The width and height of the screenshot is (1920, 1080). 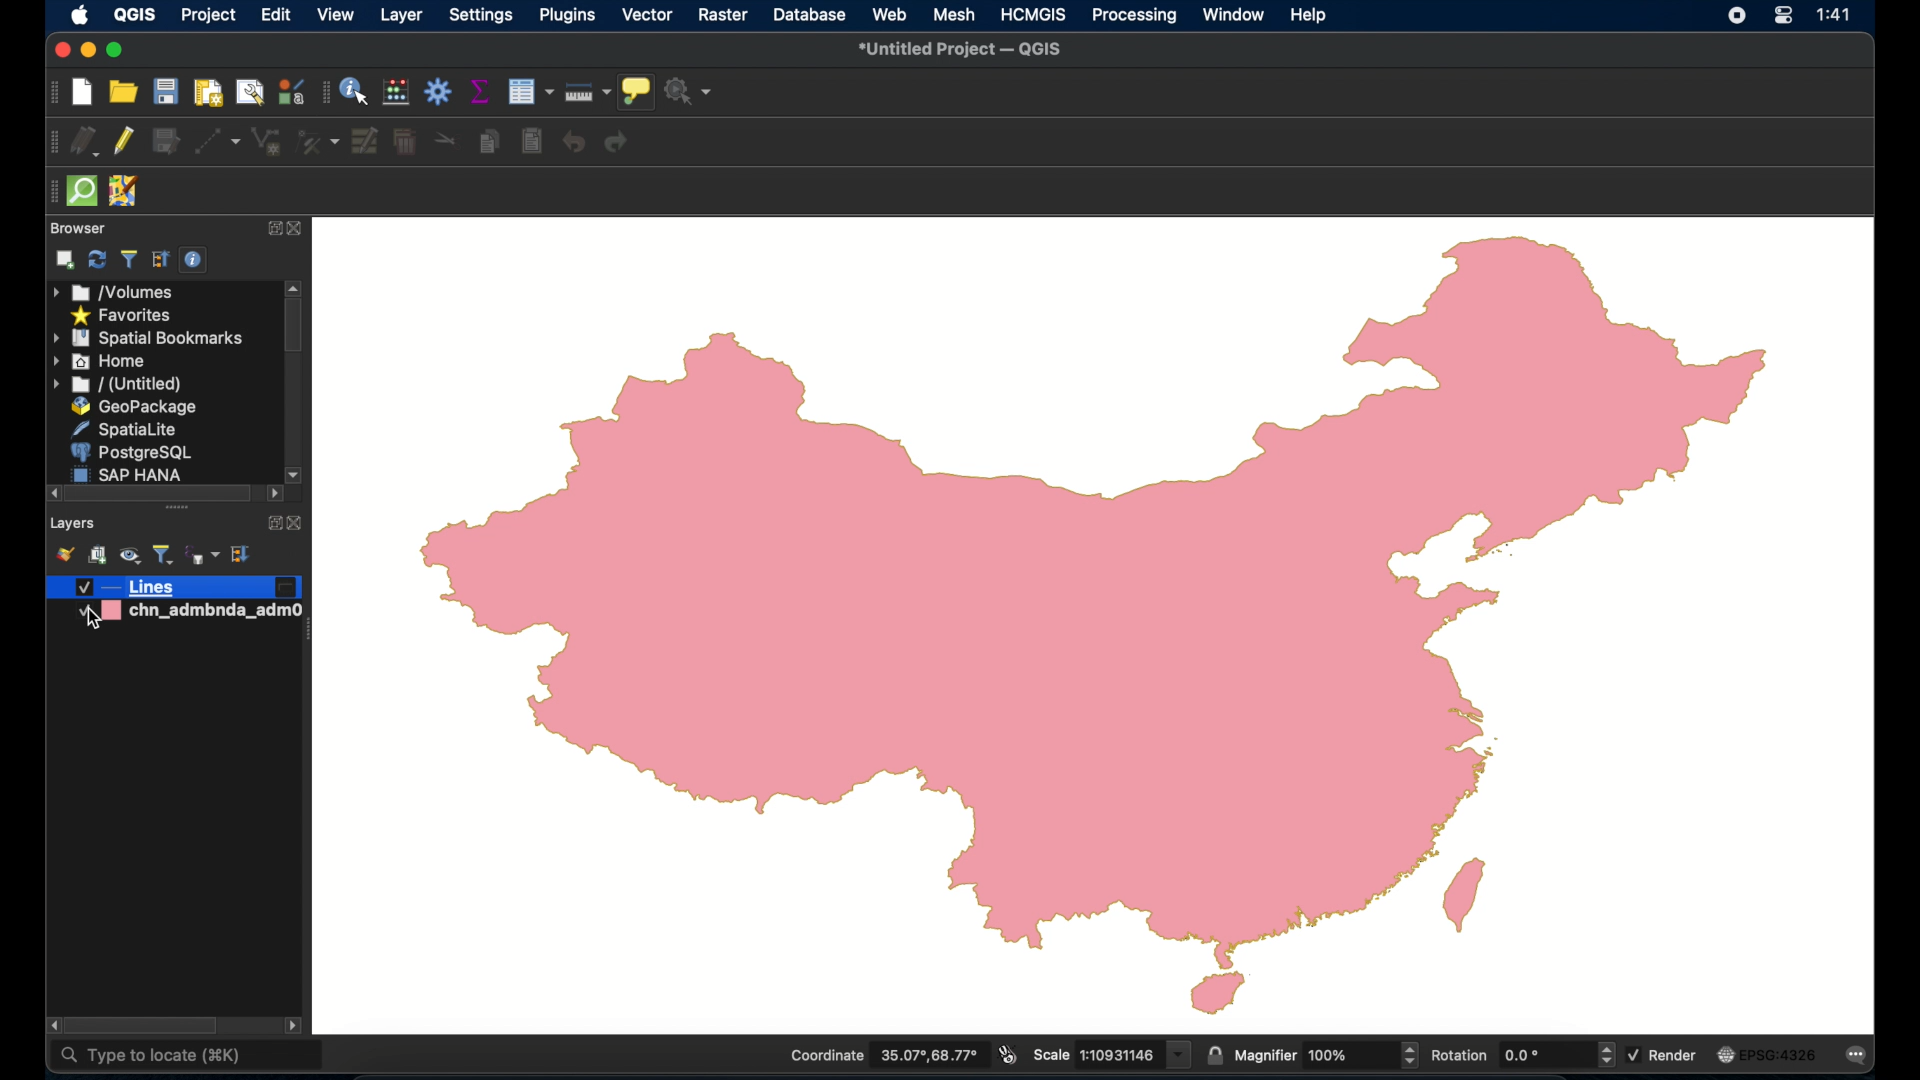 I want to click on current edits, so click(x=86, y=141).